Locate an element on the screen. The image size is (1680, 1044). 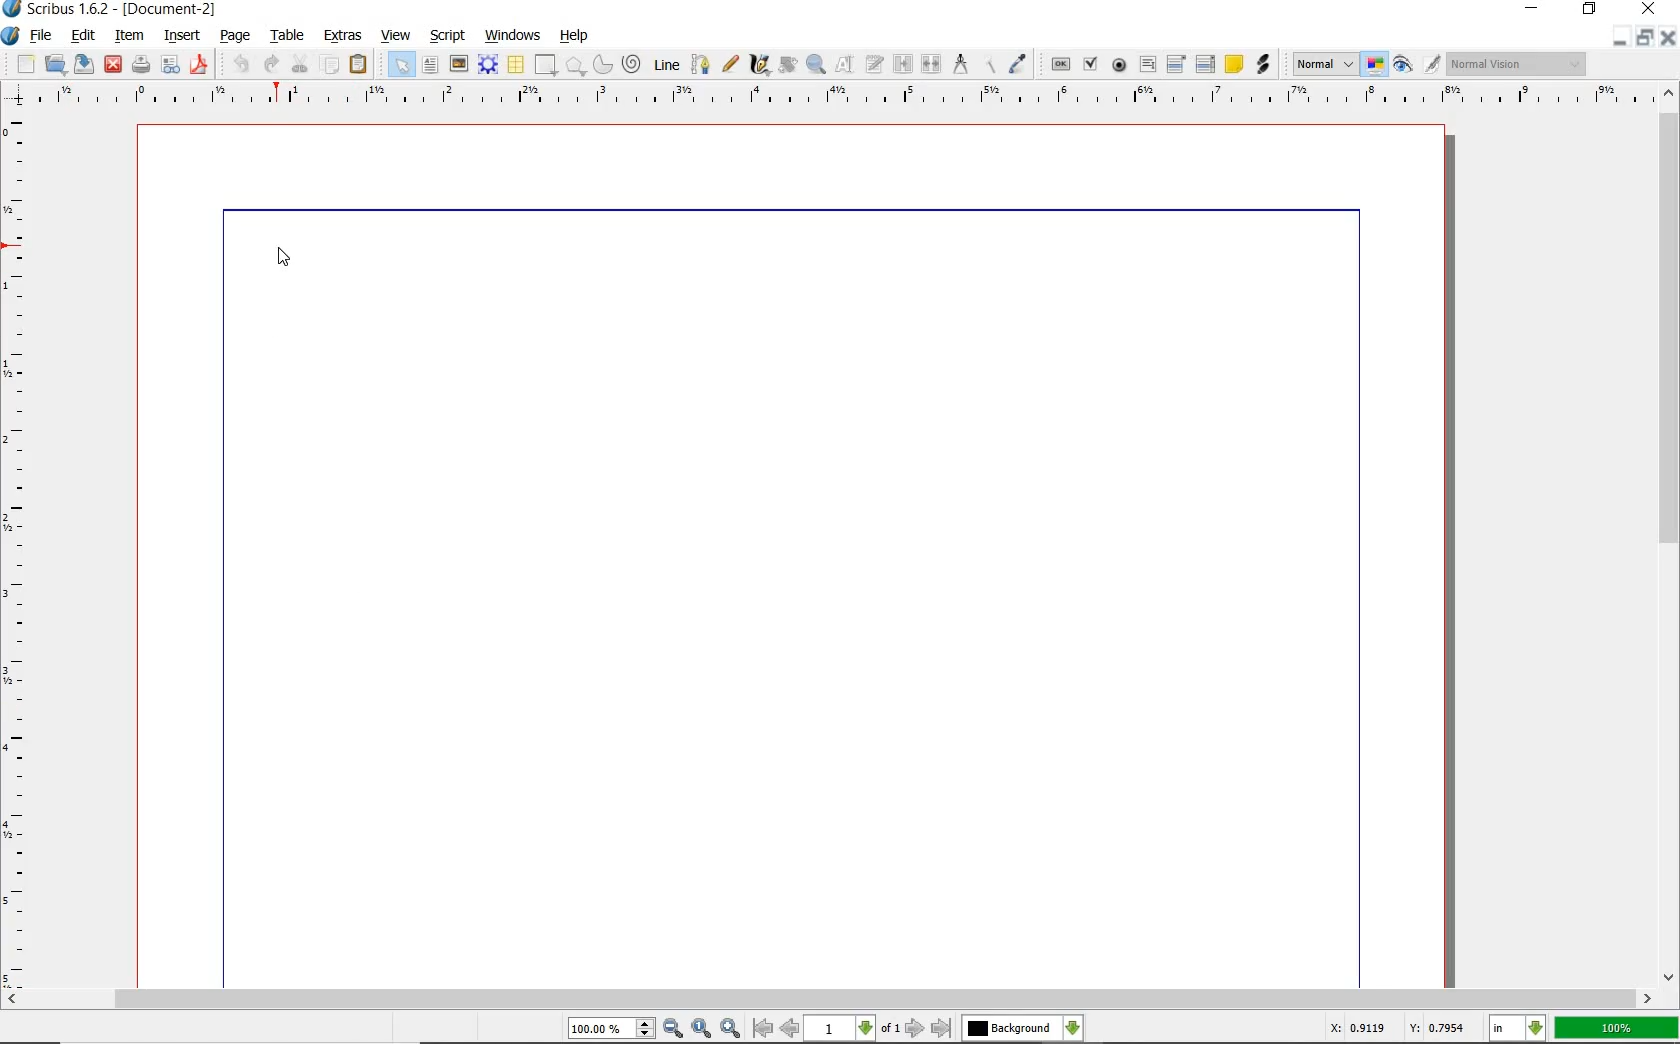
file is located at coordinates (43, 37).